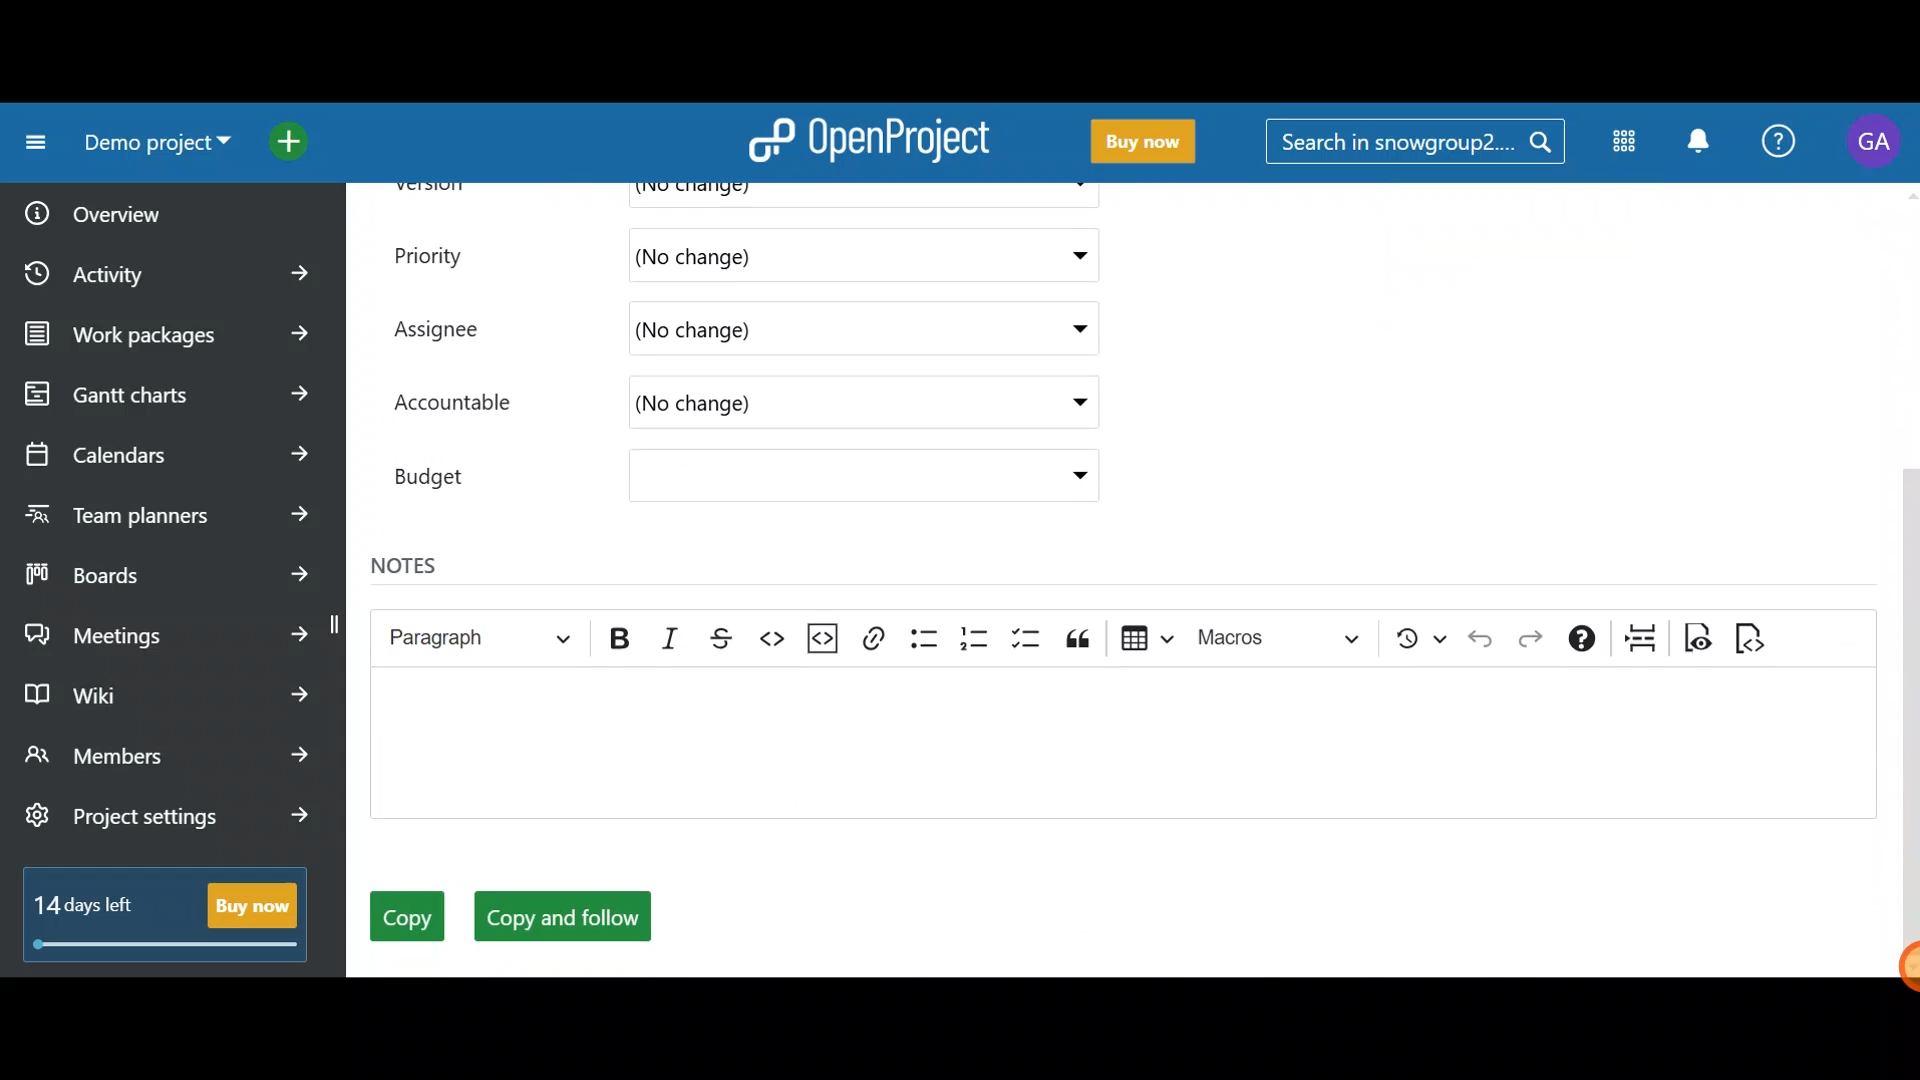  Describe the element at coordinates (811, 403) in the screenshot. I see `(No change)` at that location.